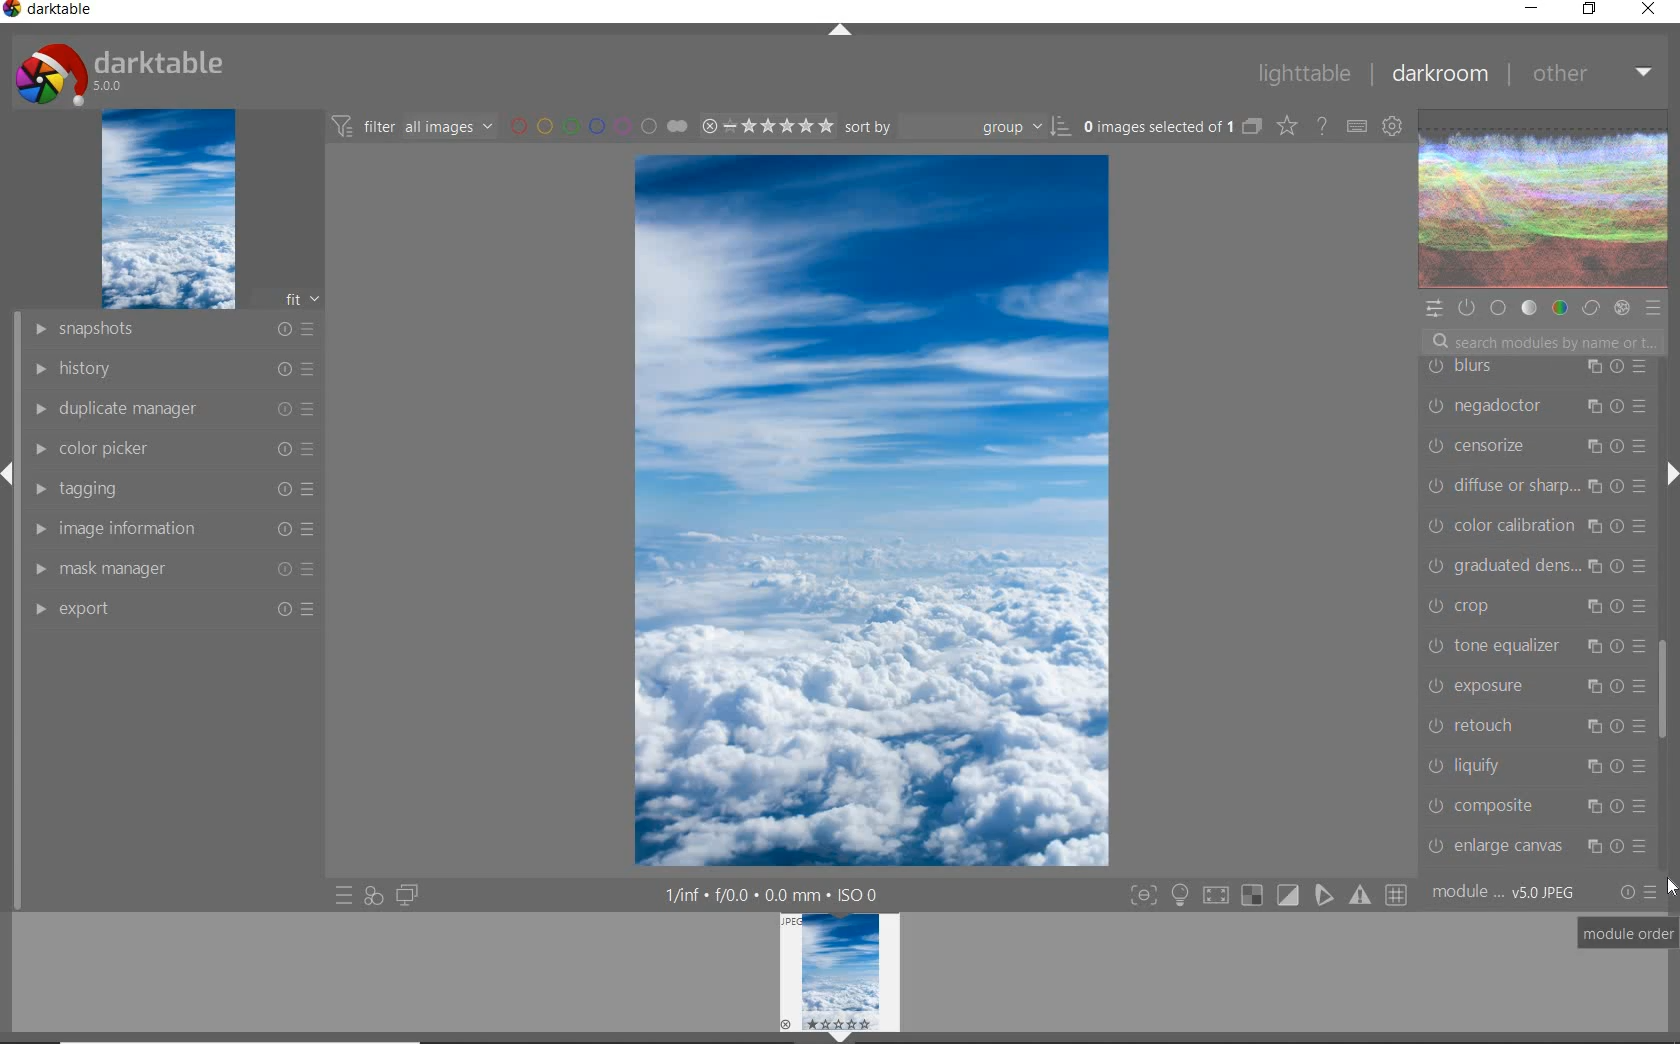 The image size is (1680, 1044). What do you see at coordinates (172, 367) in the screenshot?
I see `HISTORY` at bounding box center [172, 367].